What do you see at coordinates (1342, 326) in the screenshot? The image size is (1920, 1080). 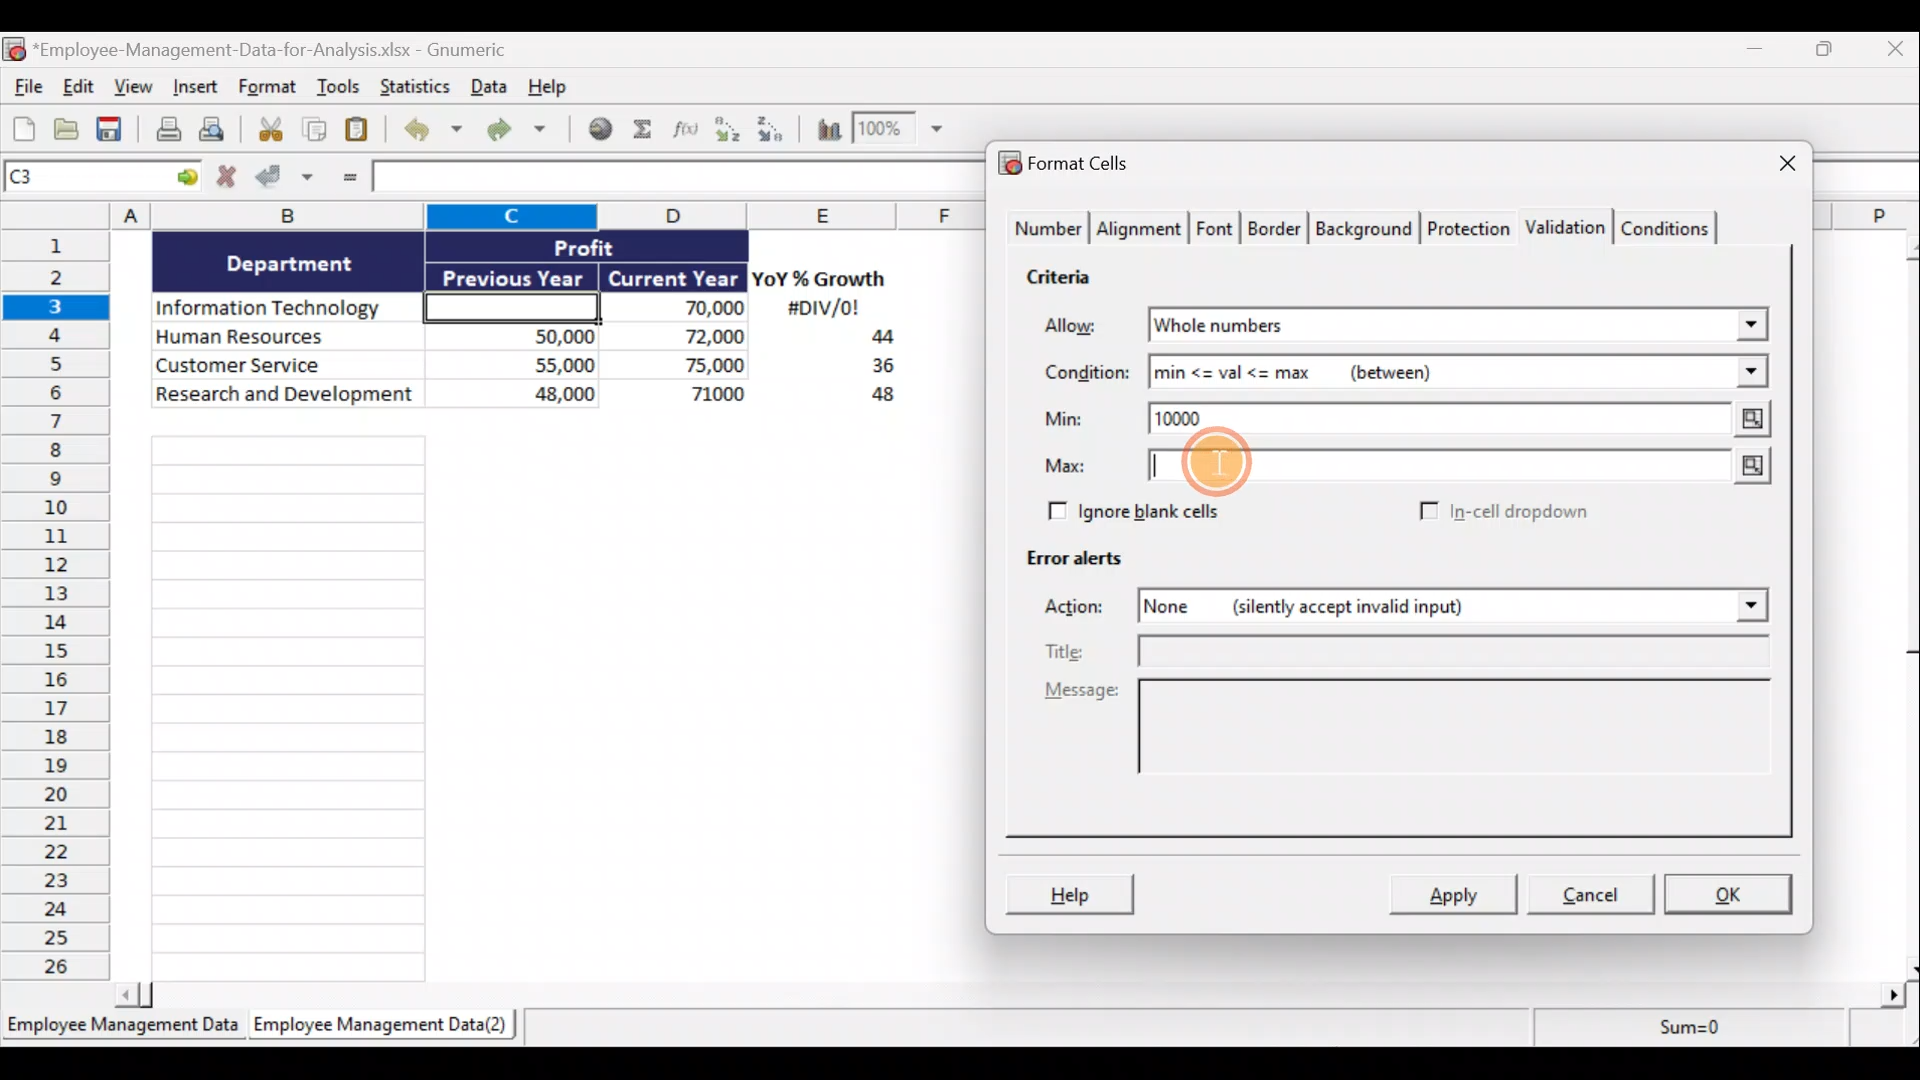 I see `Whole numbers` at bounding box center [1342, 326].